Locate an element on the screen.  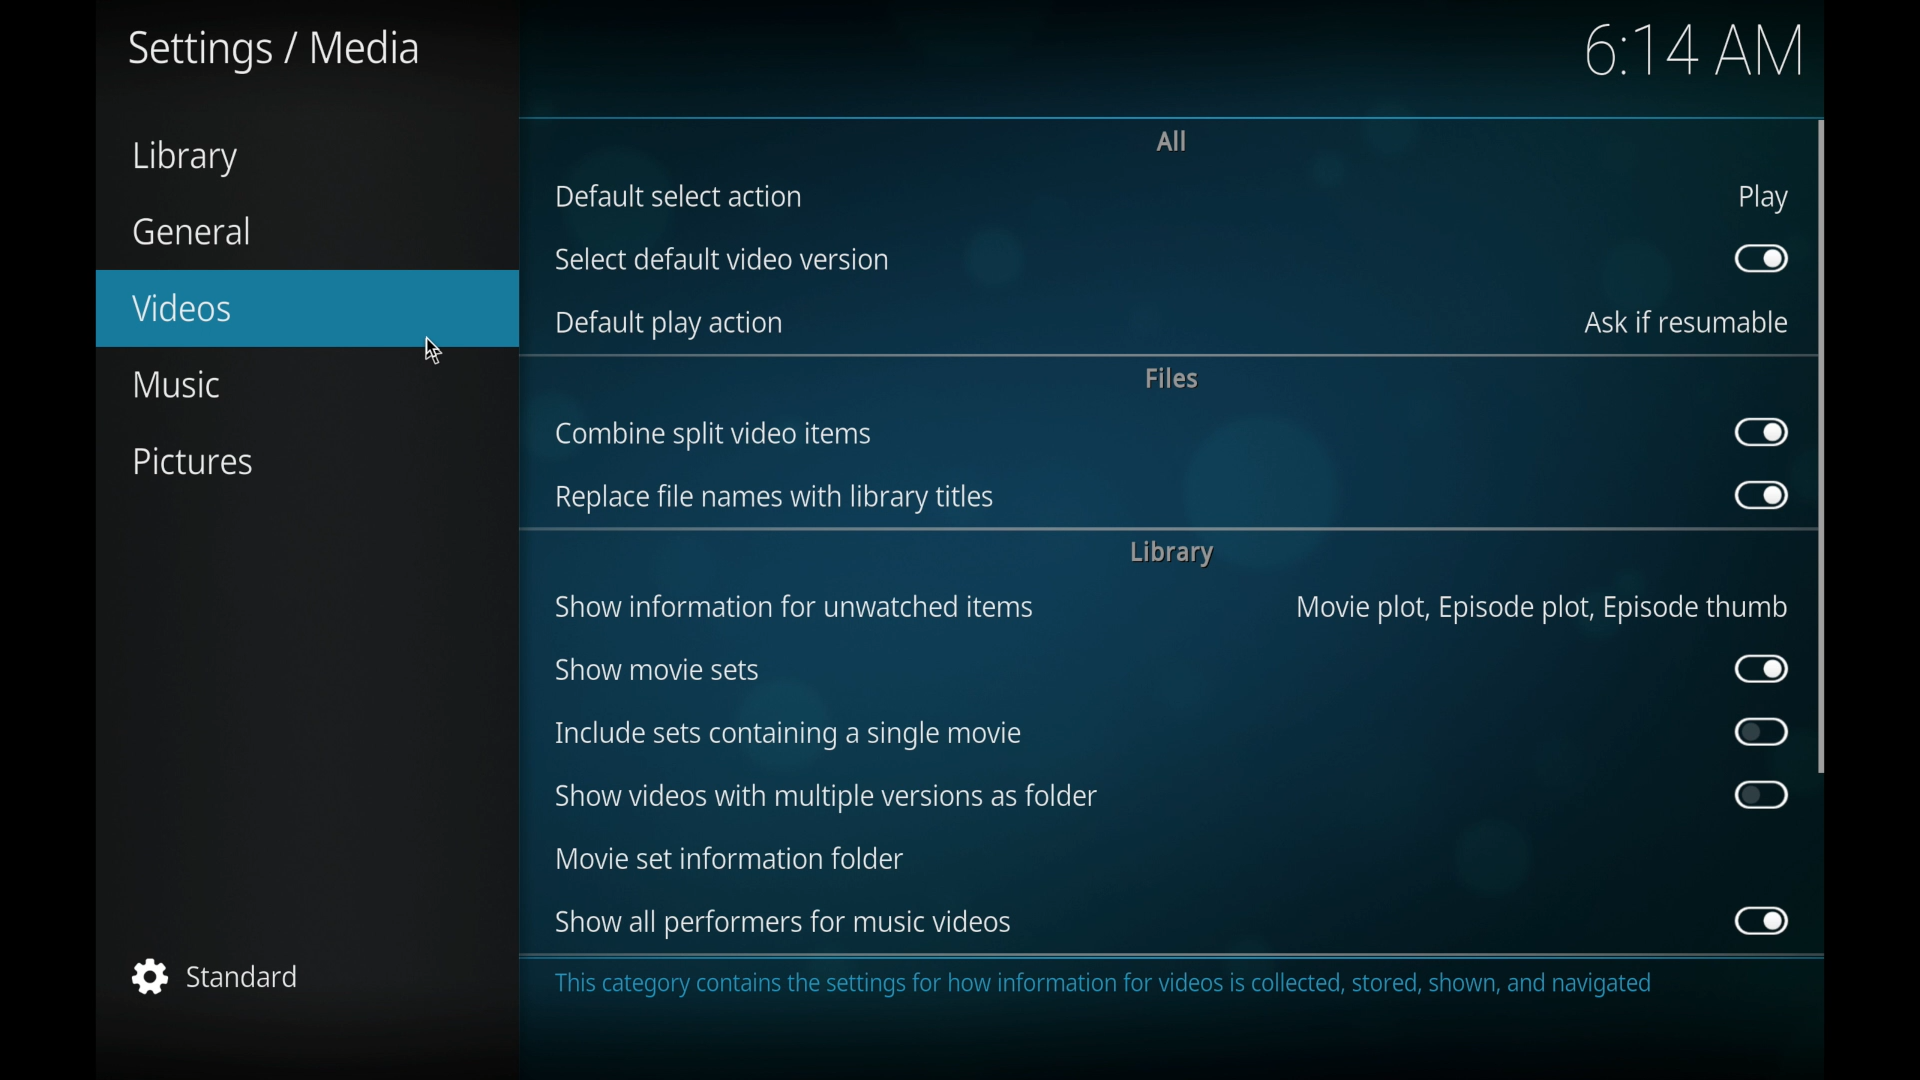
combine split video items is located at coordinates (714, 435).